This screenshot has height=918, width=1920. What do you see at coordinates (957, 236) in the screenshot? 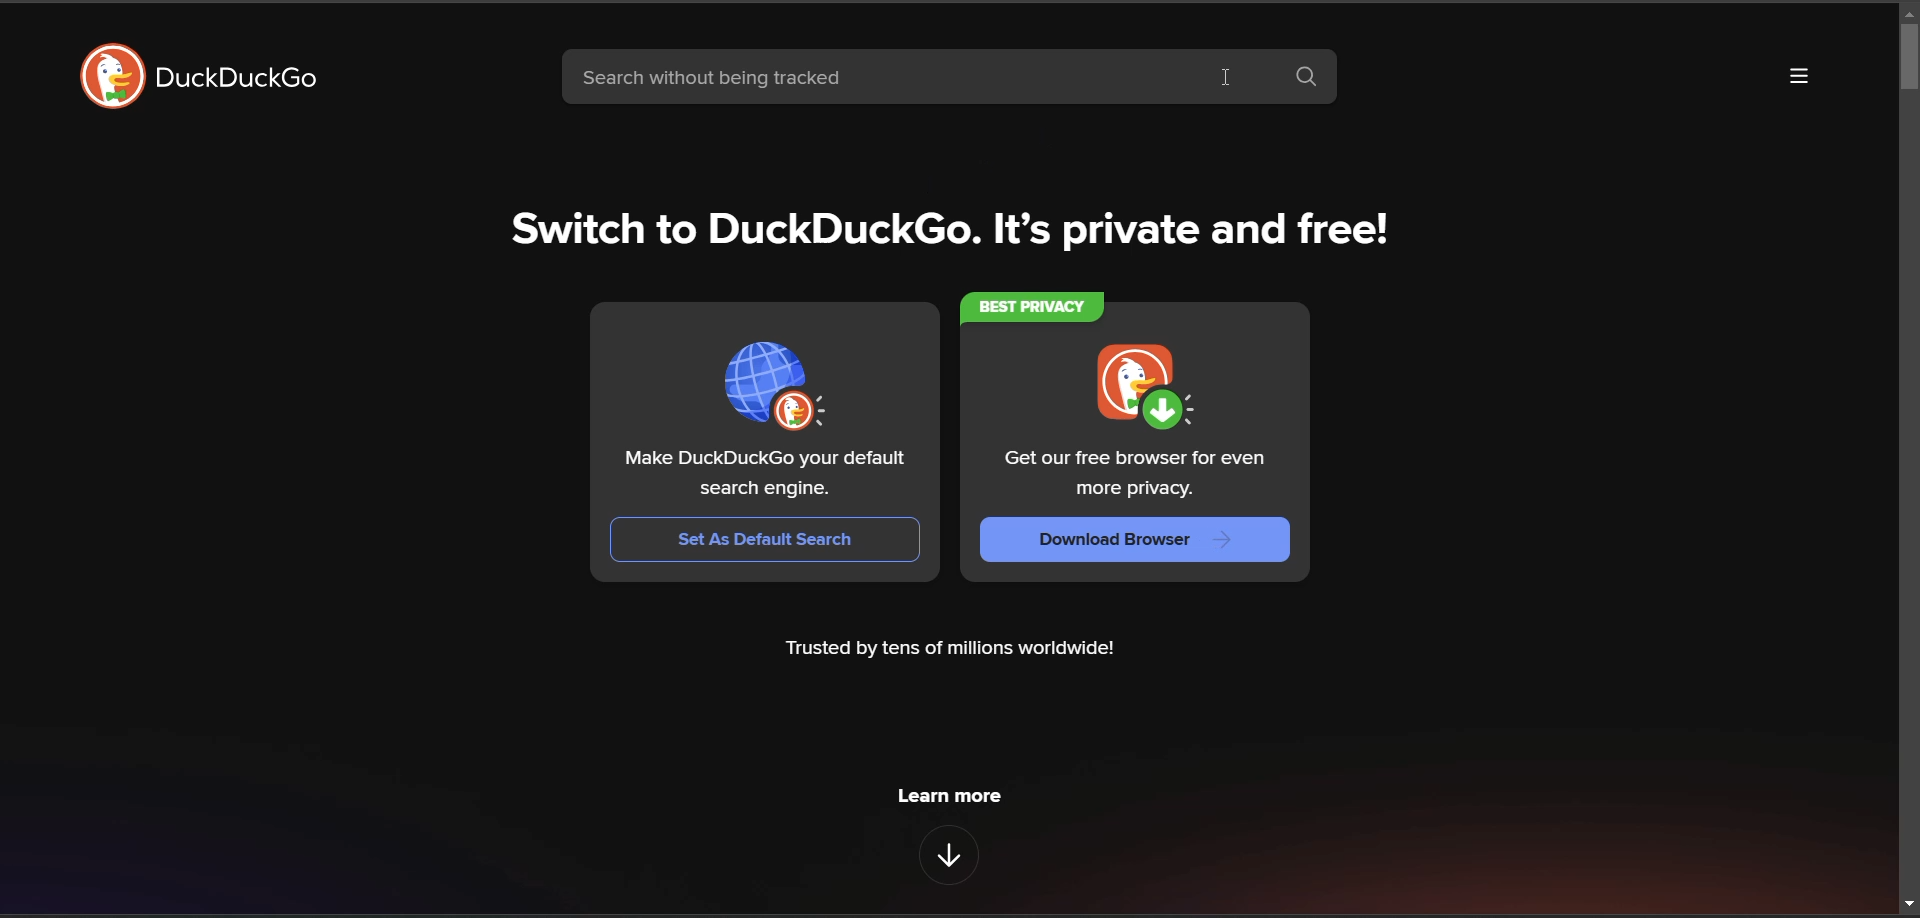
I see `tag line` at bounding box center [957, 236].